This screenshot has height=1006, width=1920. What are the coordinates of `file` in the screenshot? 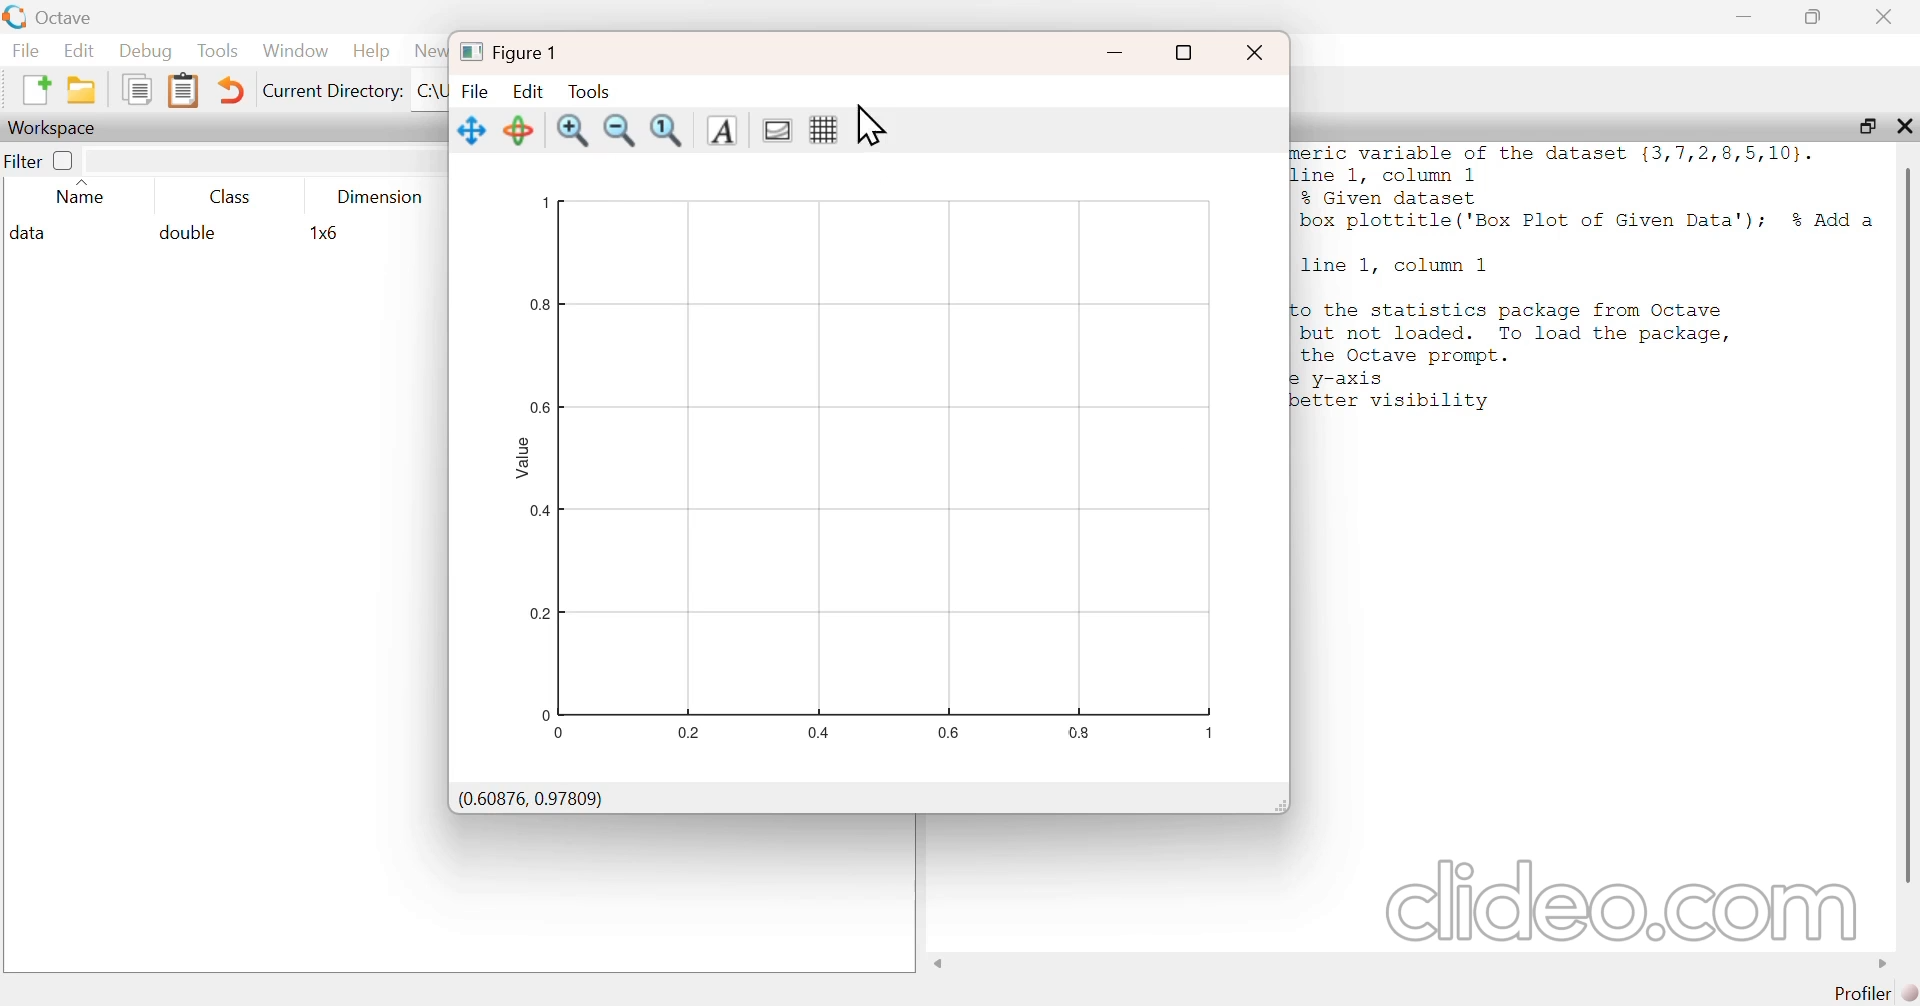 It's located at (477, 89).